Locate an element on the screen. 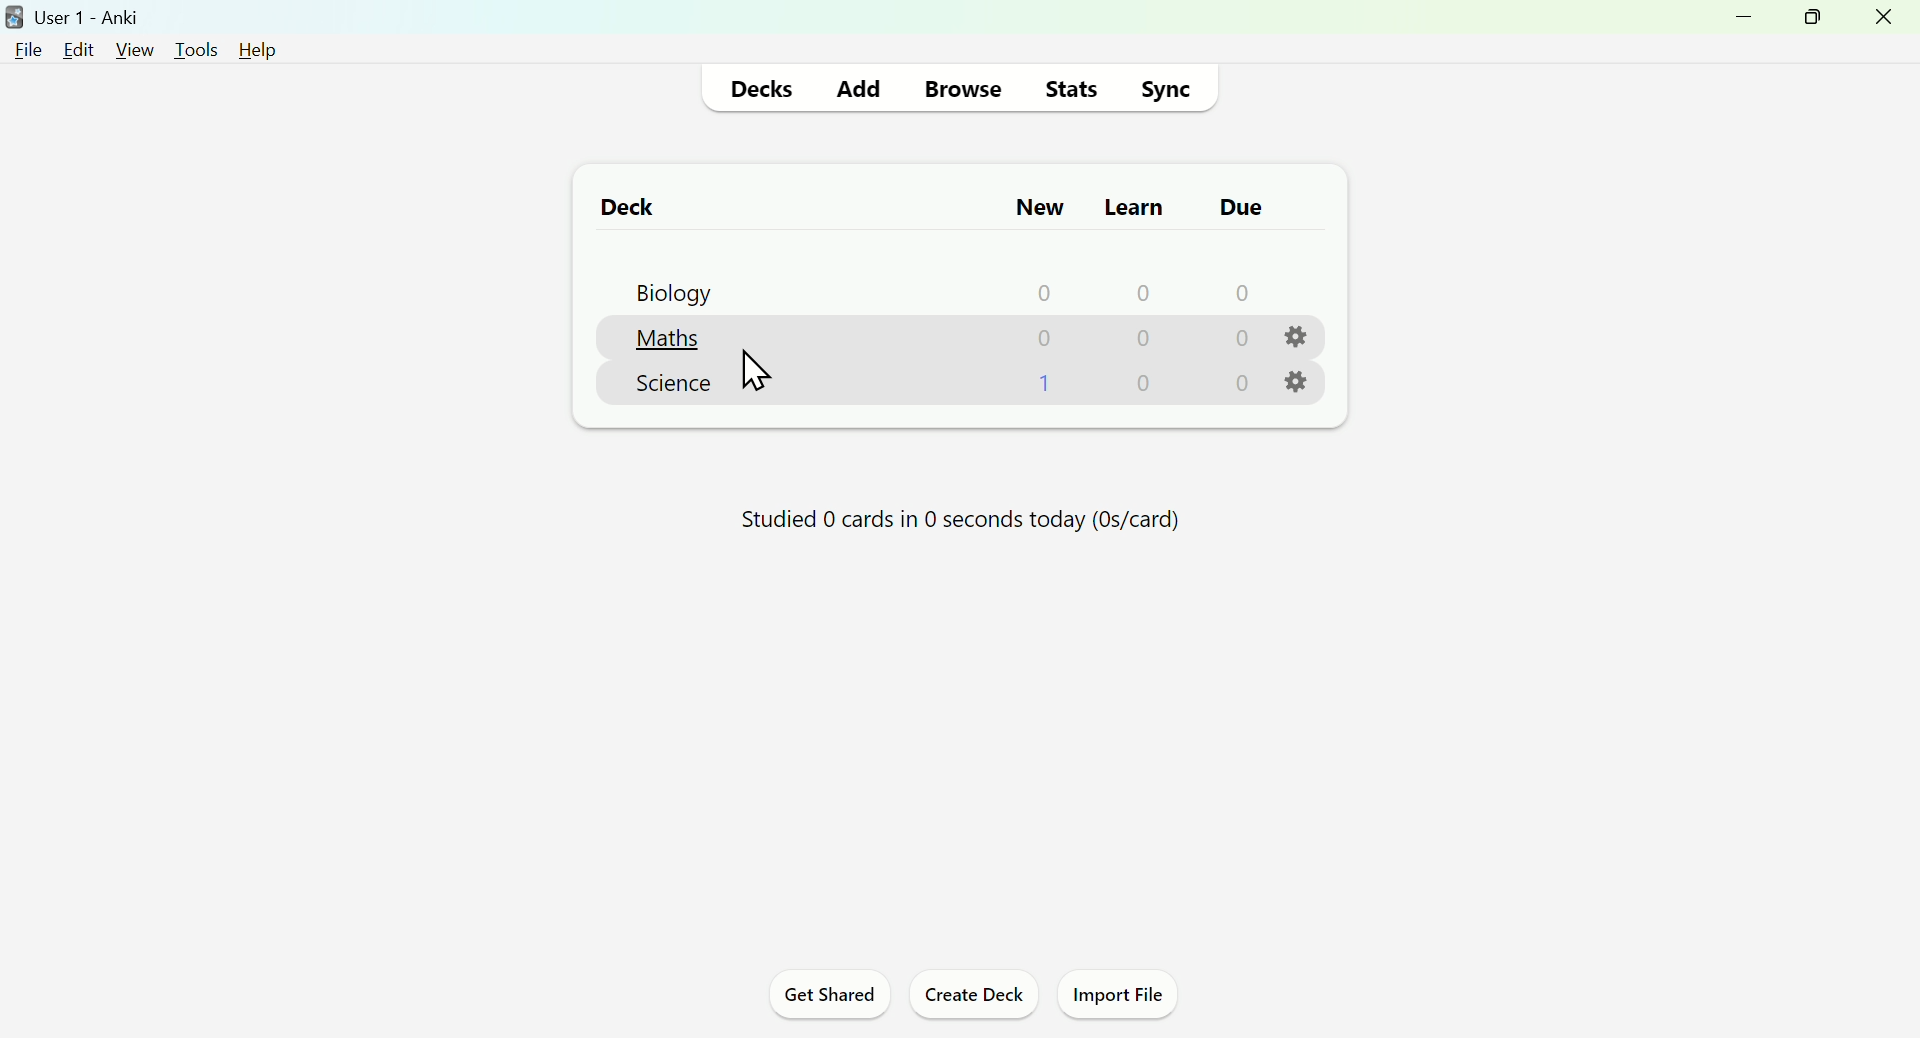  User 1 - Anki is located at coordinates (78, 15).